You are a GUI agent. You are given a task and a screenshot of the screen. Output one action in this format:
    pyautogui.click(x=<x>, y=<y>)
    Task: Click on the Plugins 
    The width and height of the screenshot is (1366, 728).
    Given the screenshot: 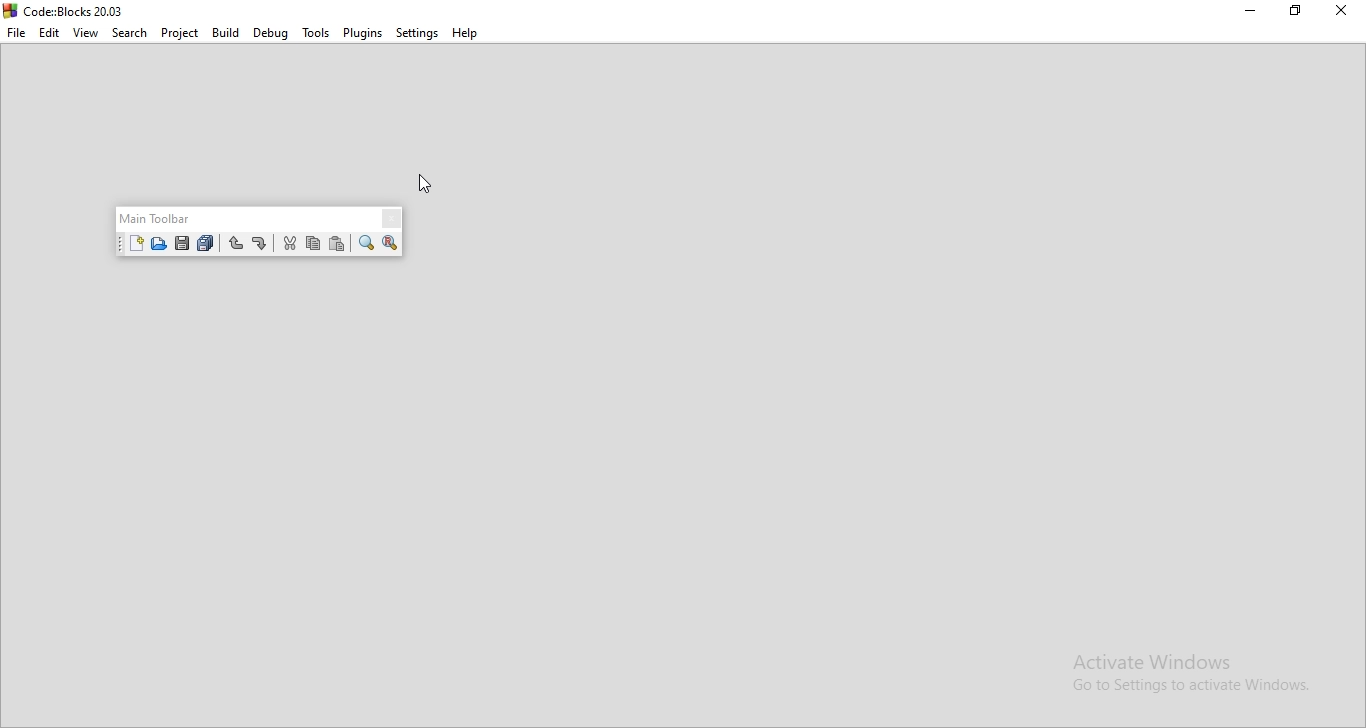 What is the action you would take?
    pyautogui.click(x=363, y=32)
    